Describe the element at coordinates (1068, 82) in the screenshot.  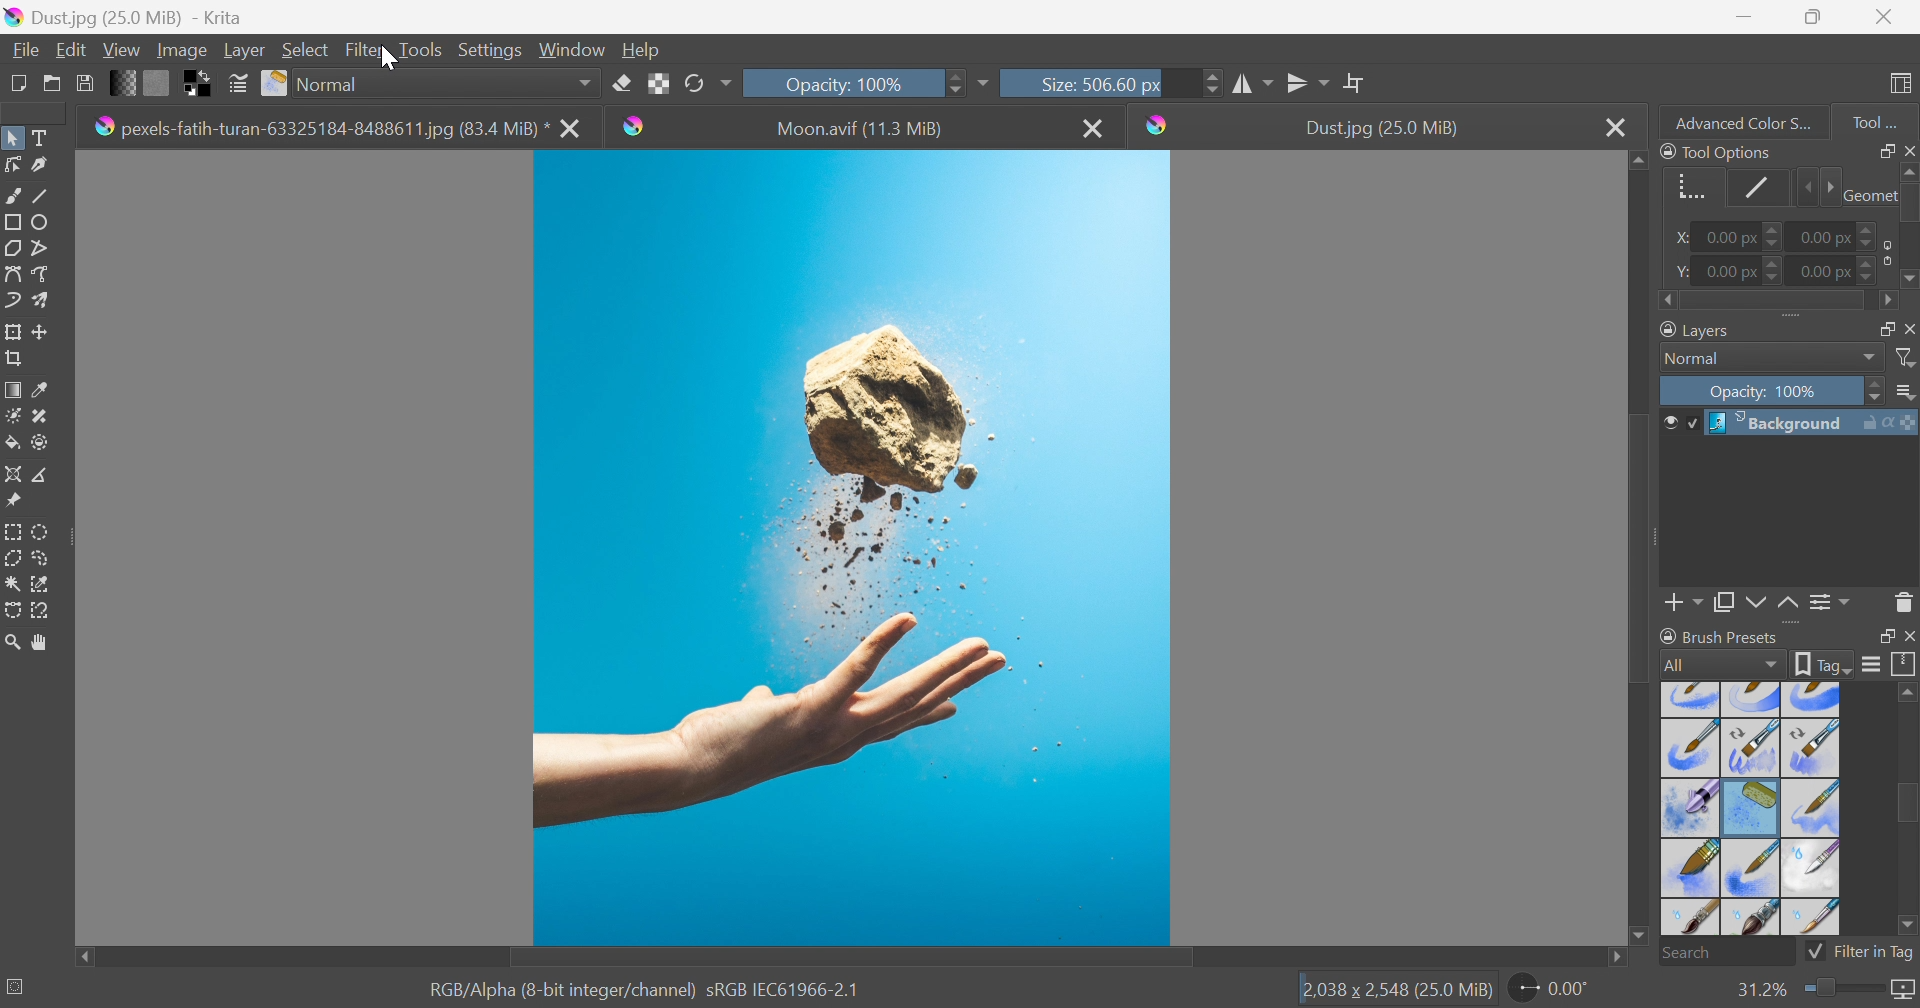
I see `Size: 506.60 px` at that location.